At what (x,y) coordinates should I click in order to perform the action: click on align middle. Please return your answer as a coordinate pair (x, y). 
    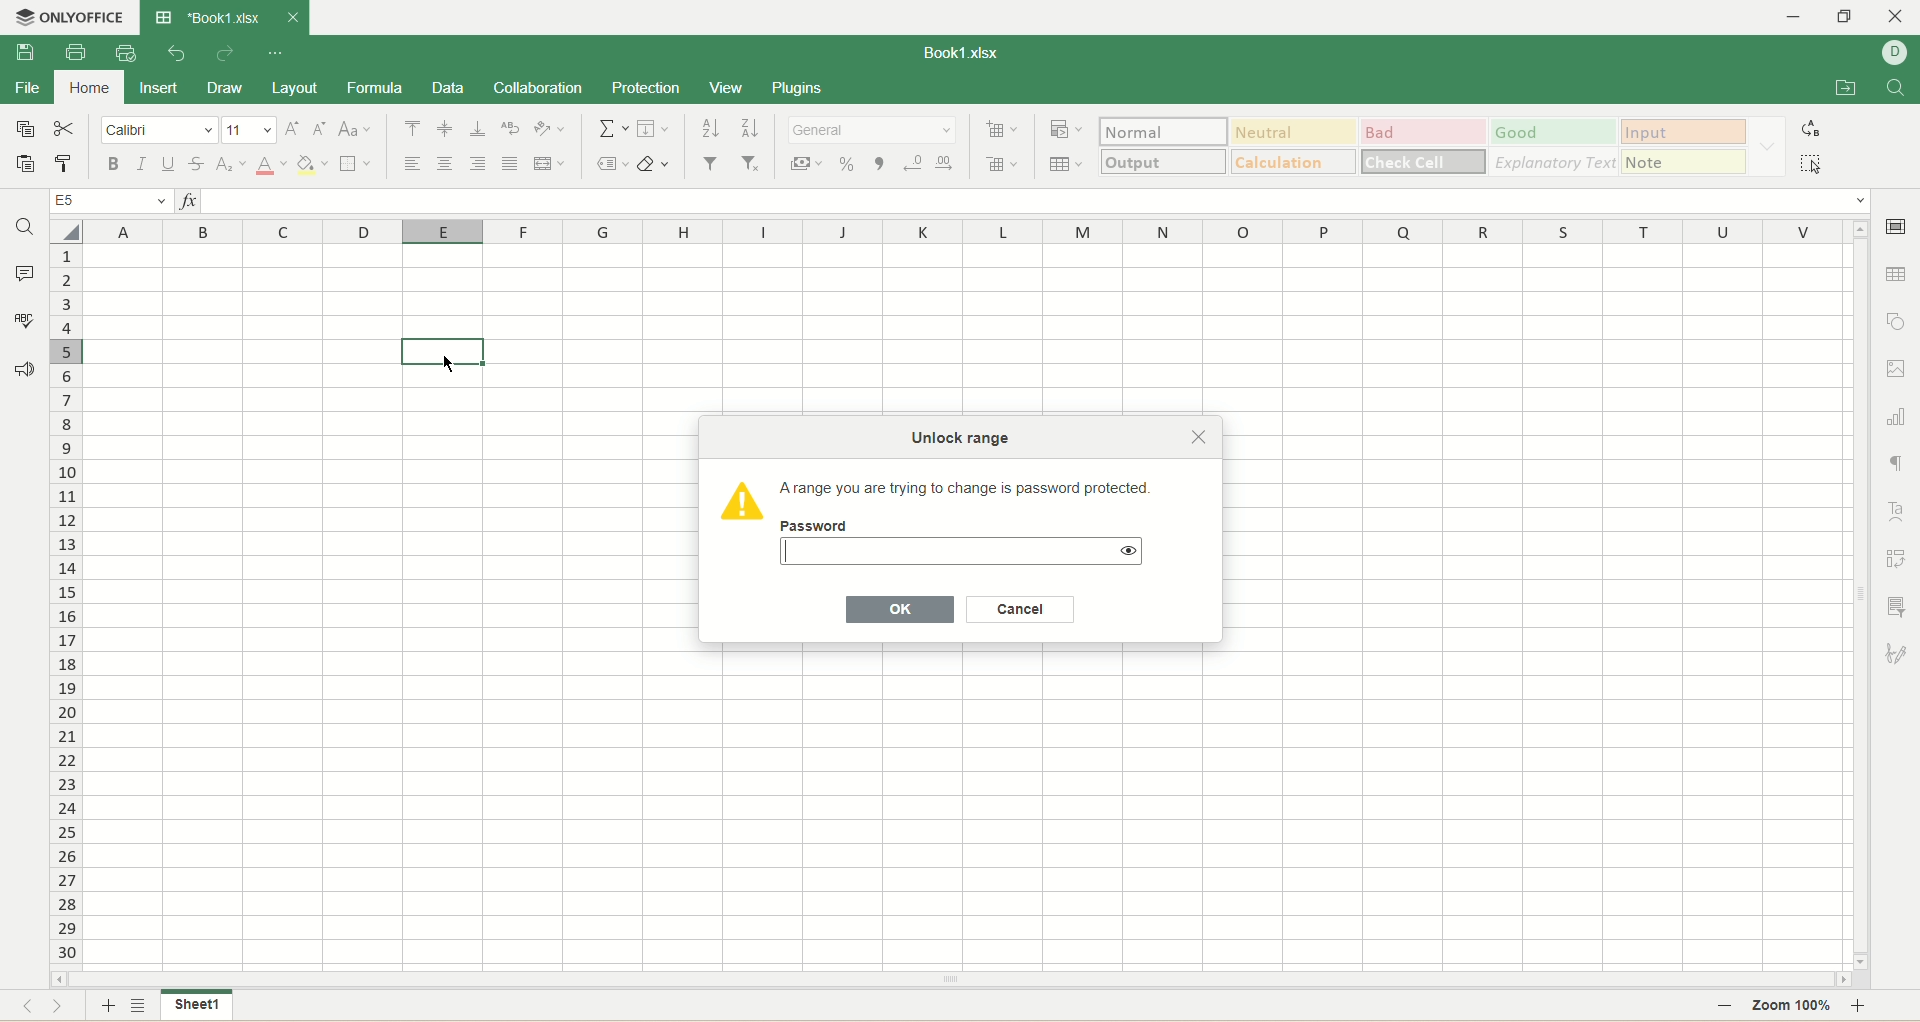
    Looking at the image, I should click on (445, 129).